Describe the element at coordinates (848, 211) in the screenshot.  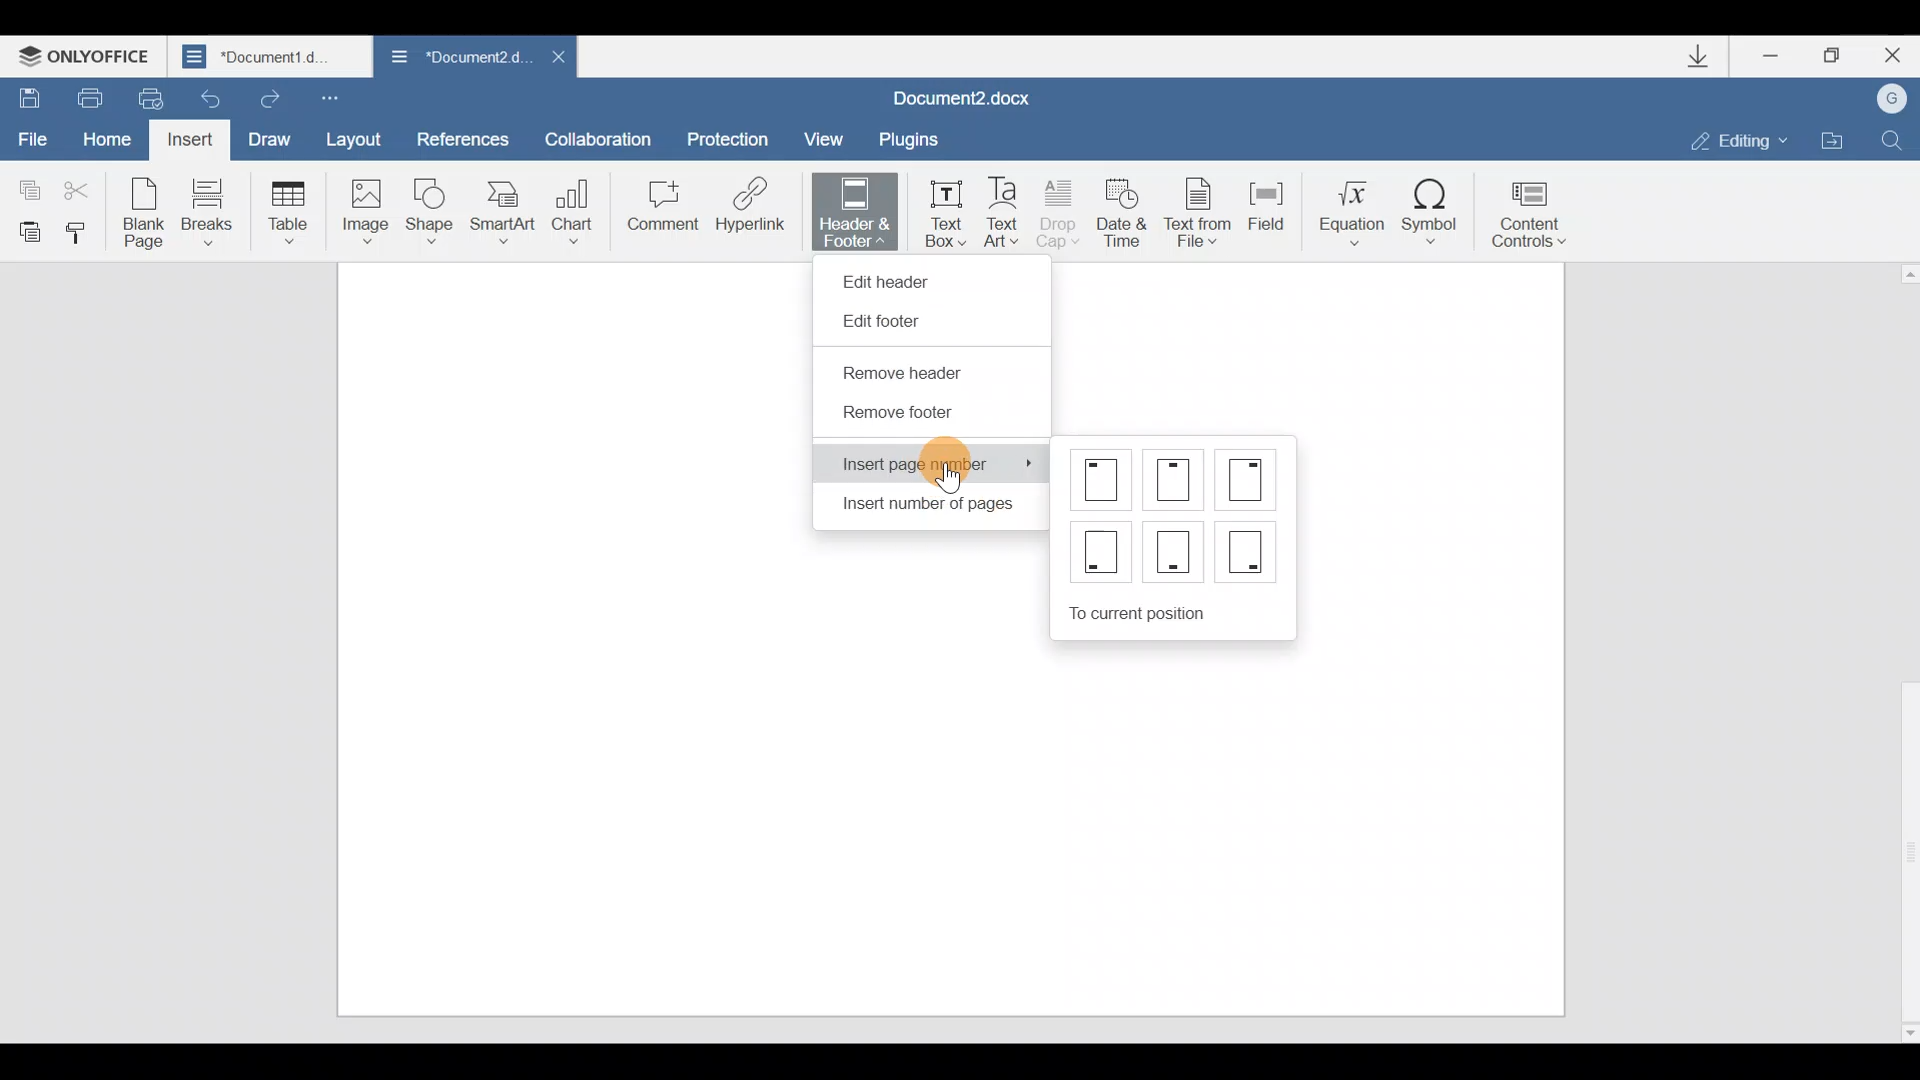
I see `Header & footer` at that location.